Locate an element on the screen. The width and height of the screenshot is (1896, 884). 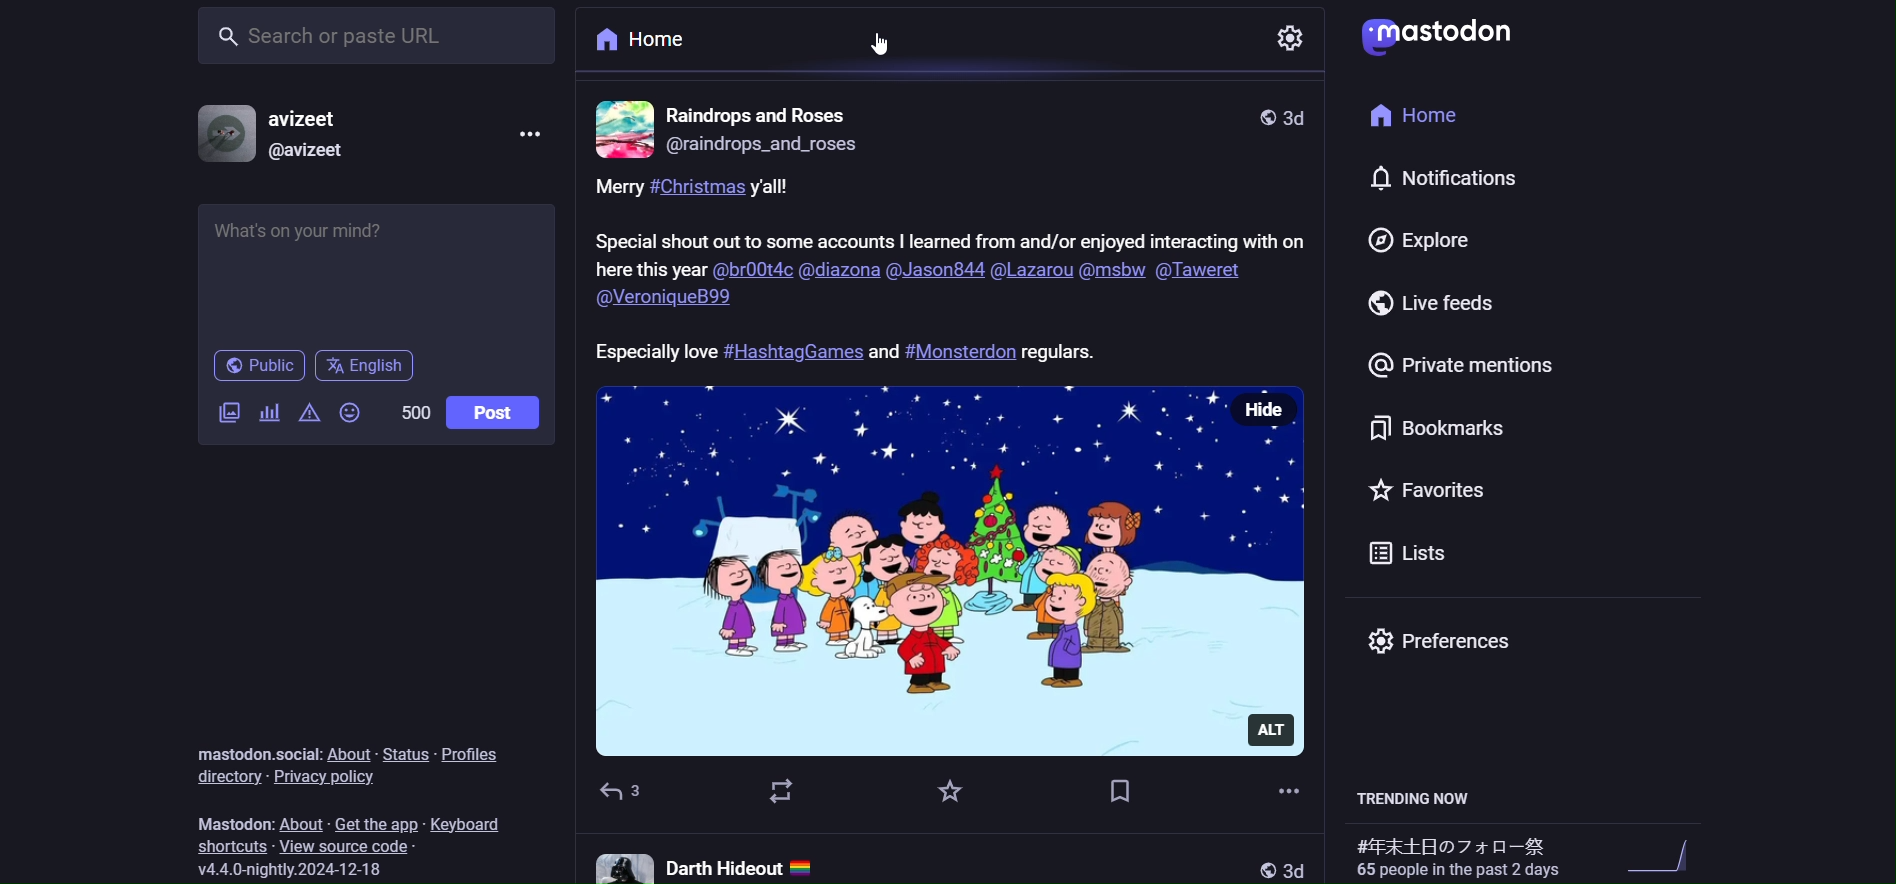
cursor is located at coordinates (887, 46).